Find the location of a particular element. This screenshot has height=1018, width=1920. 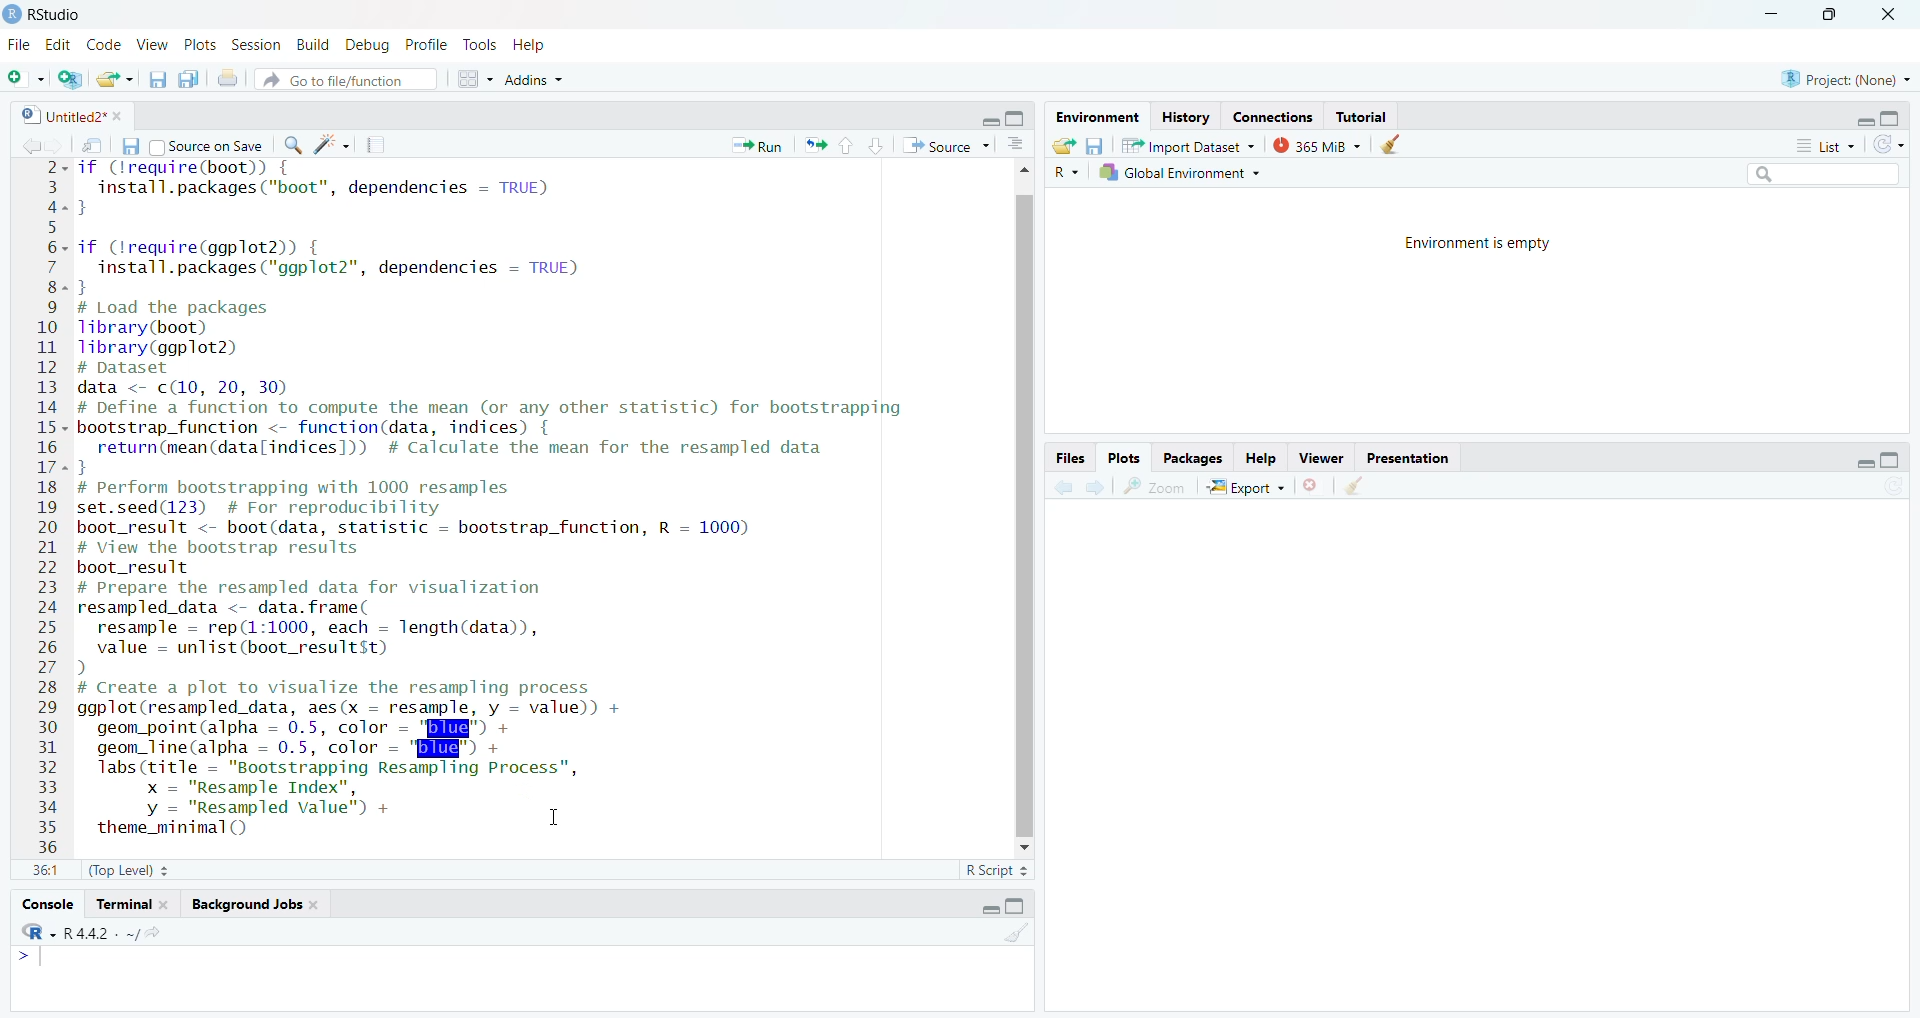

show document outline is located at coordinates (1022, 145).